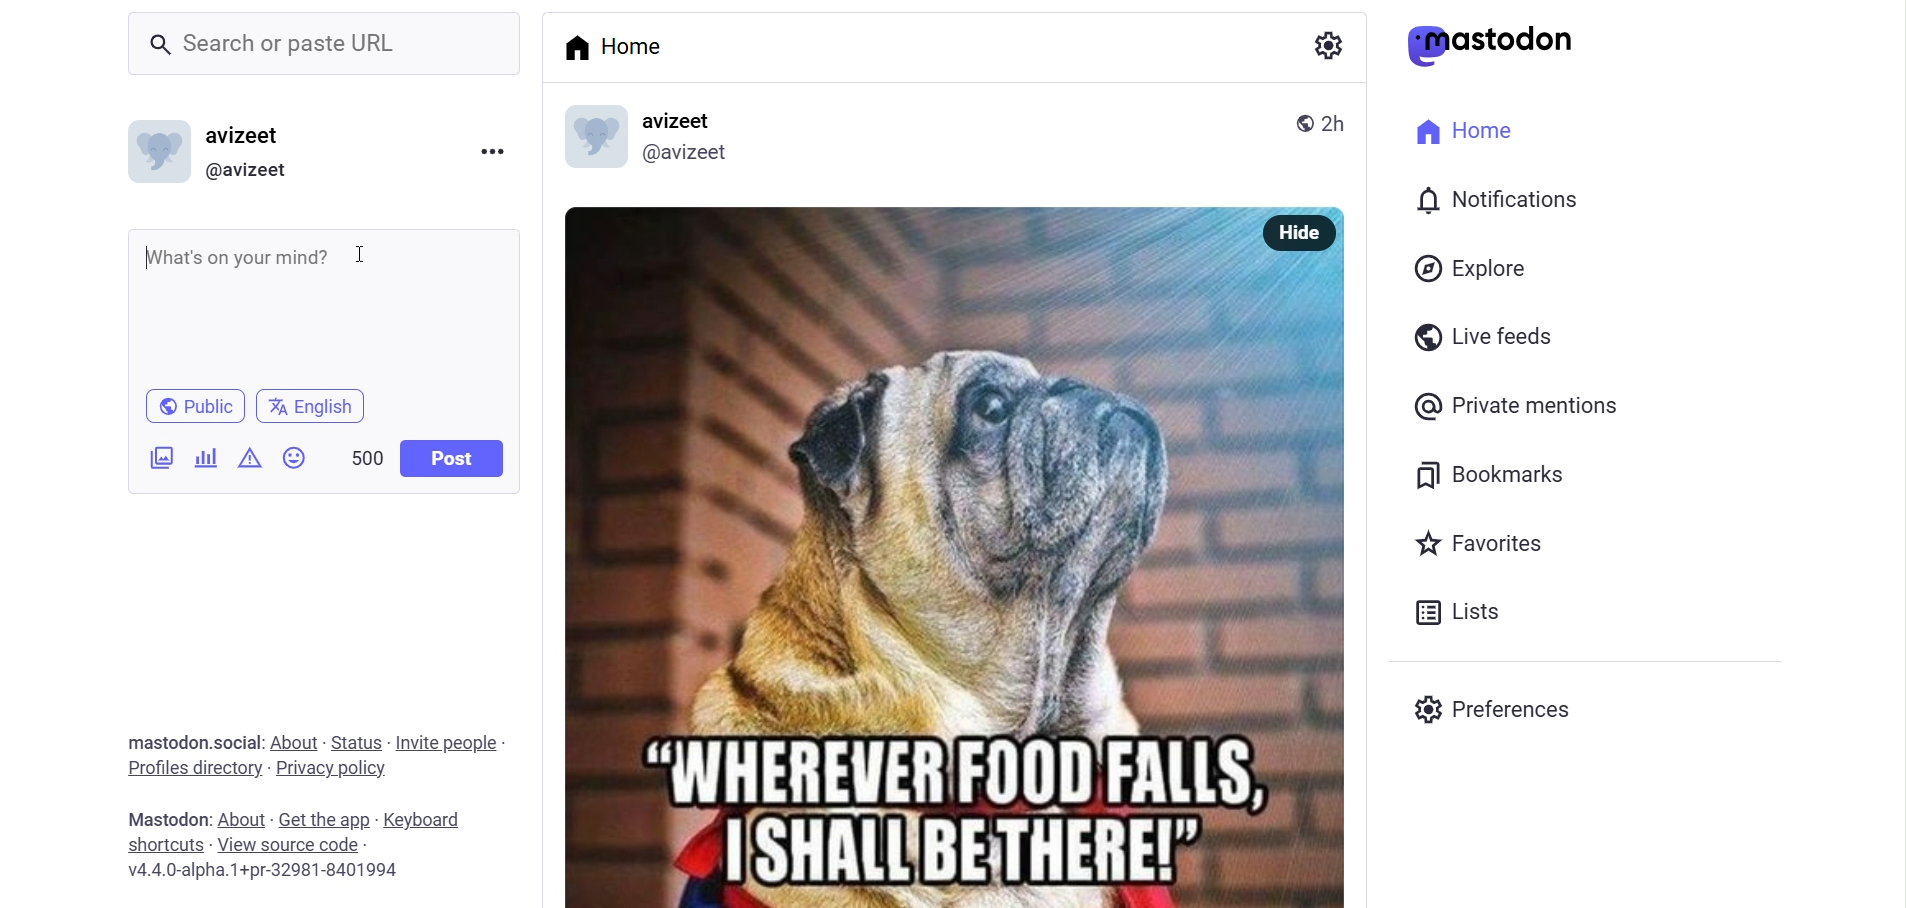 The width and height of the screenshot is (1906, 908). I want to click on Post , so click(460, 460).